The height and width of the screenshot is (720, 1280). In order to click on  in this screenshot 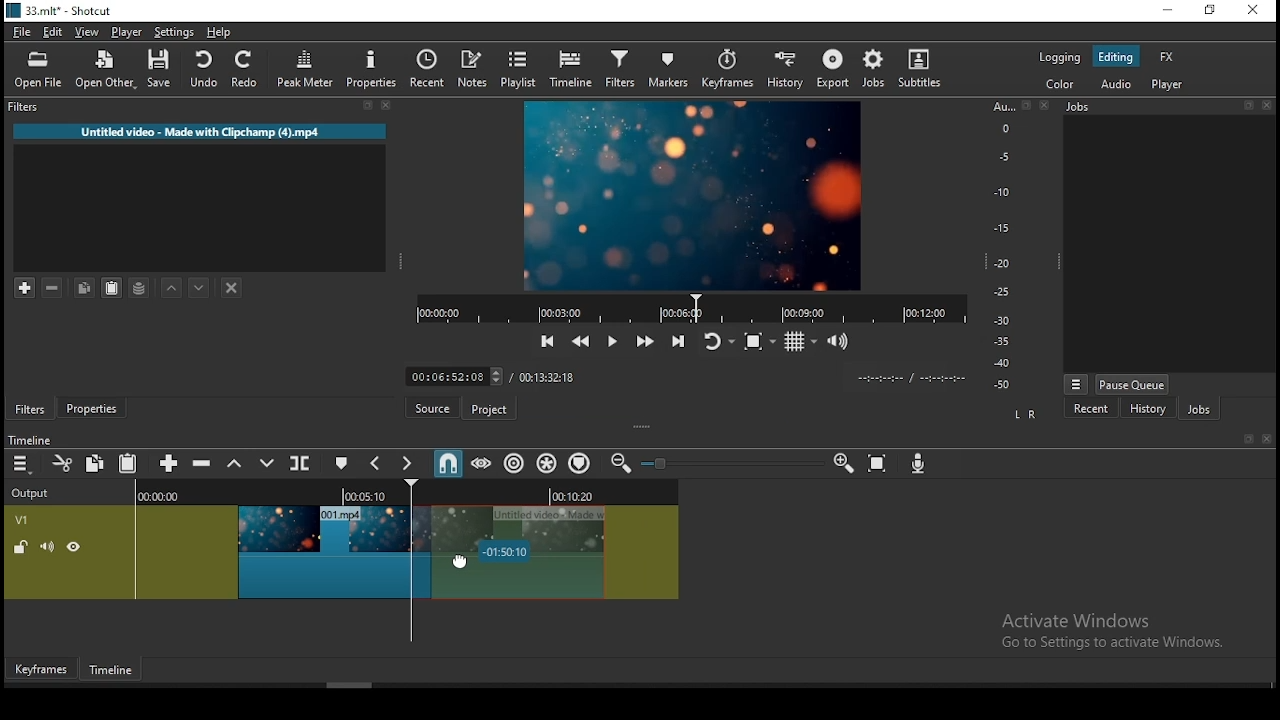, I will do `click(844, 464)`.